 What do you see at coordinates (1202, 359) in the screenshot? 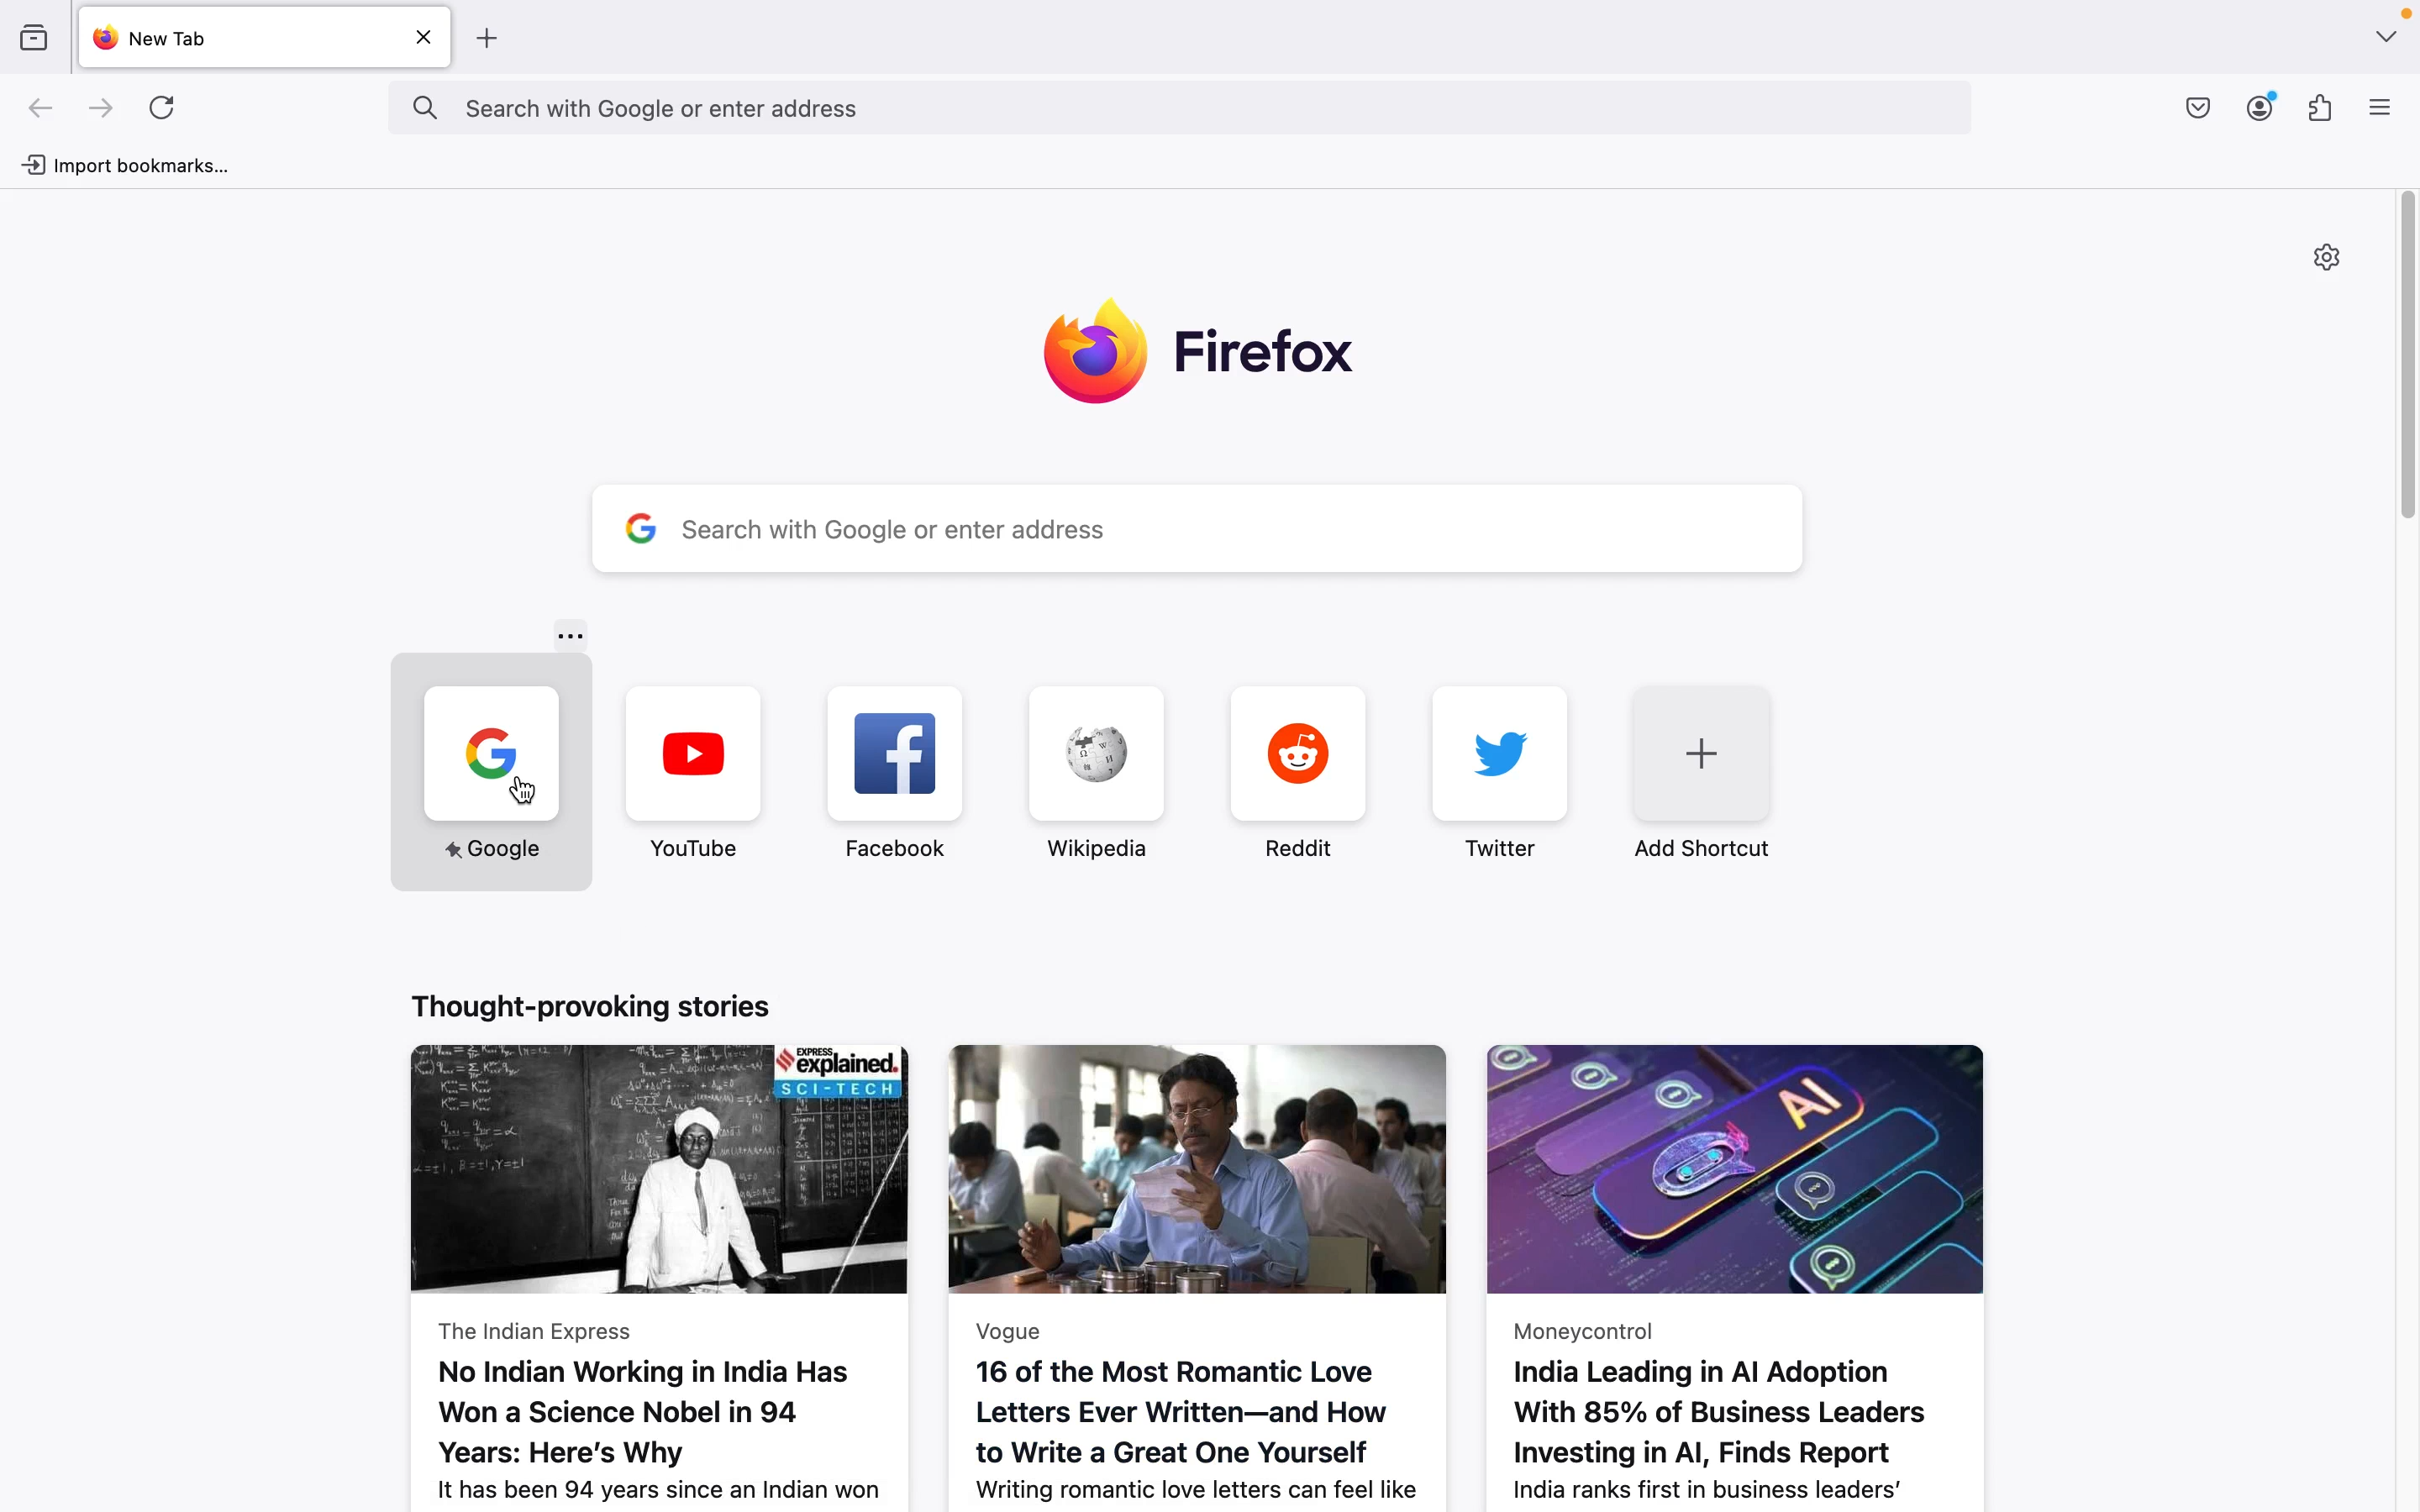
I see `firefox logo` at bounding box center [1202, 359].